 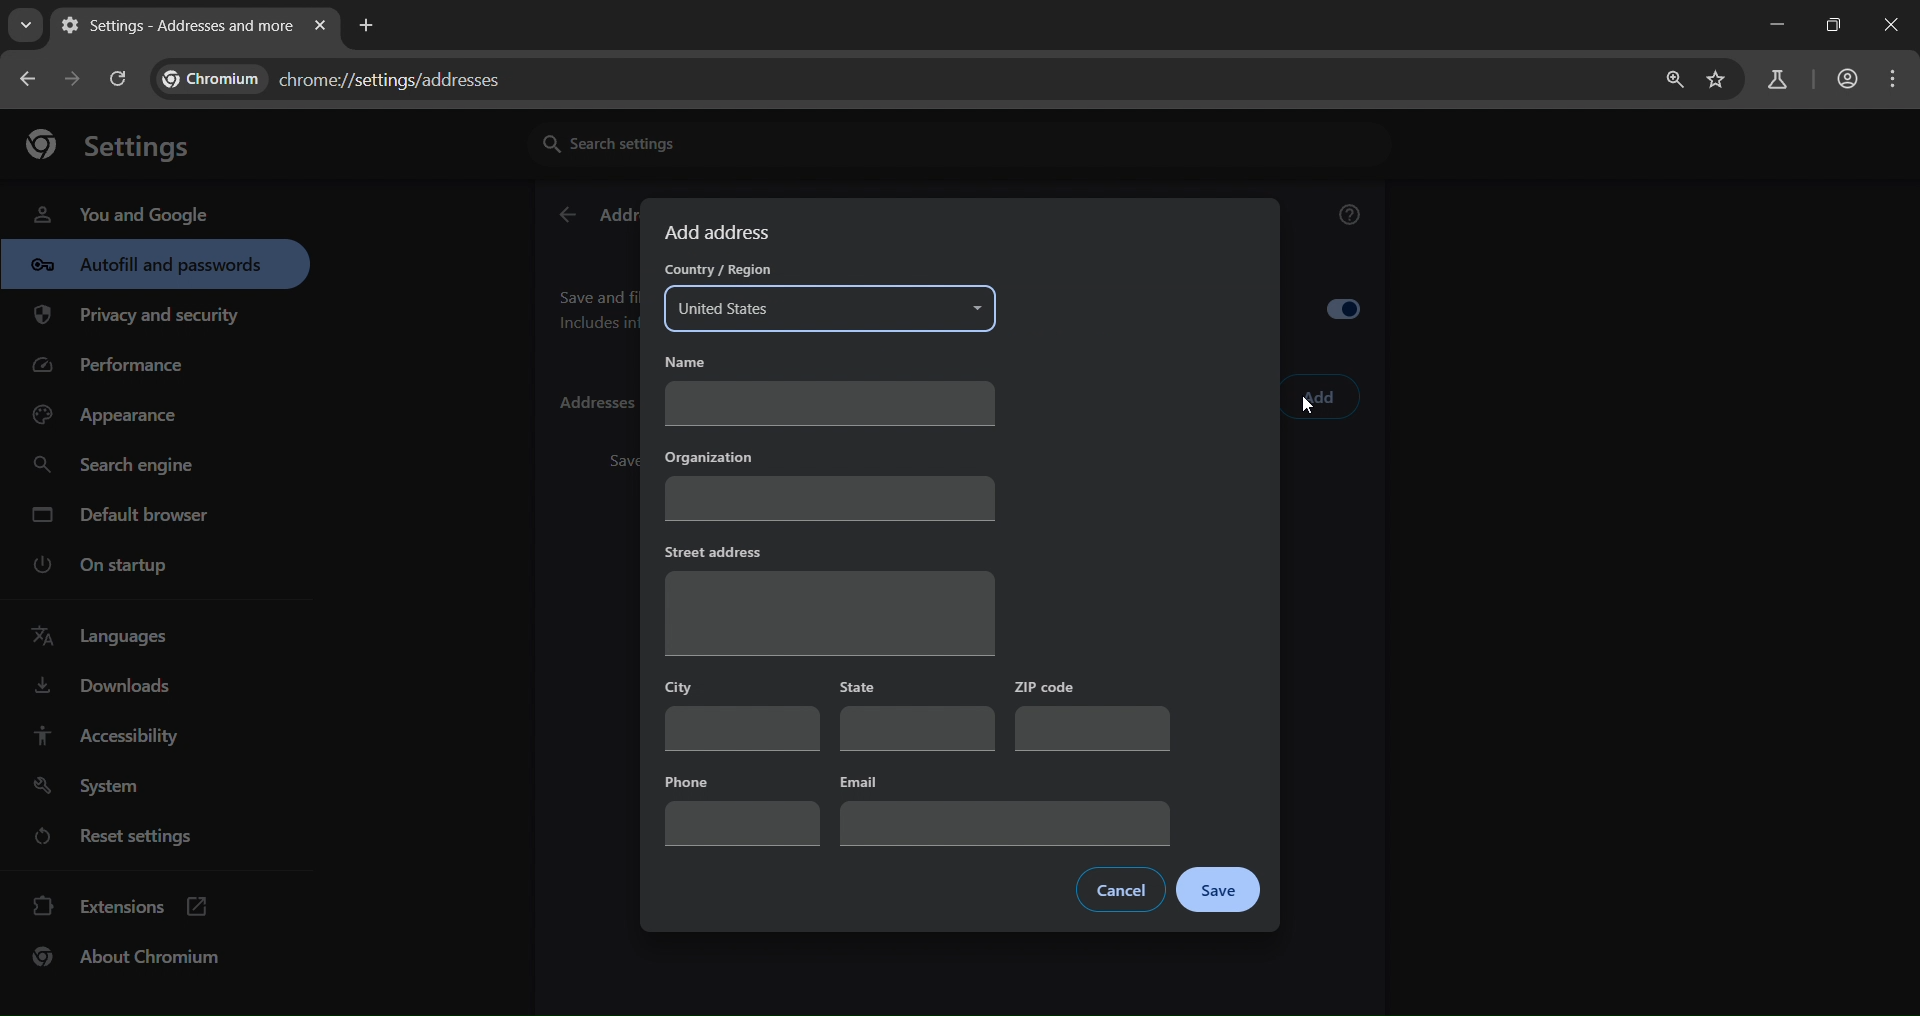 What do you see at coordinates (1220, 890) in the screenshot?
I see `save` at bounding box center [1220, 890].